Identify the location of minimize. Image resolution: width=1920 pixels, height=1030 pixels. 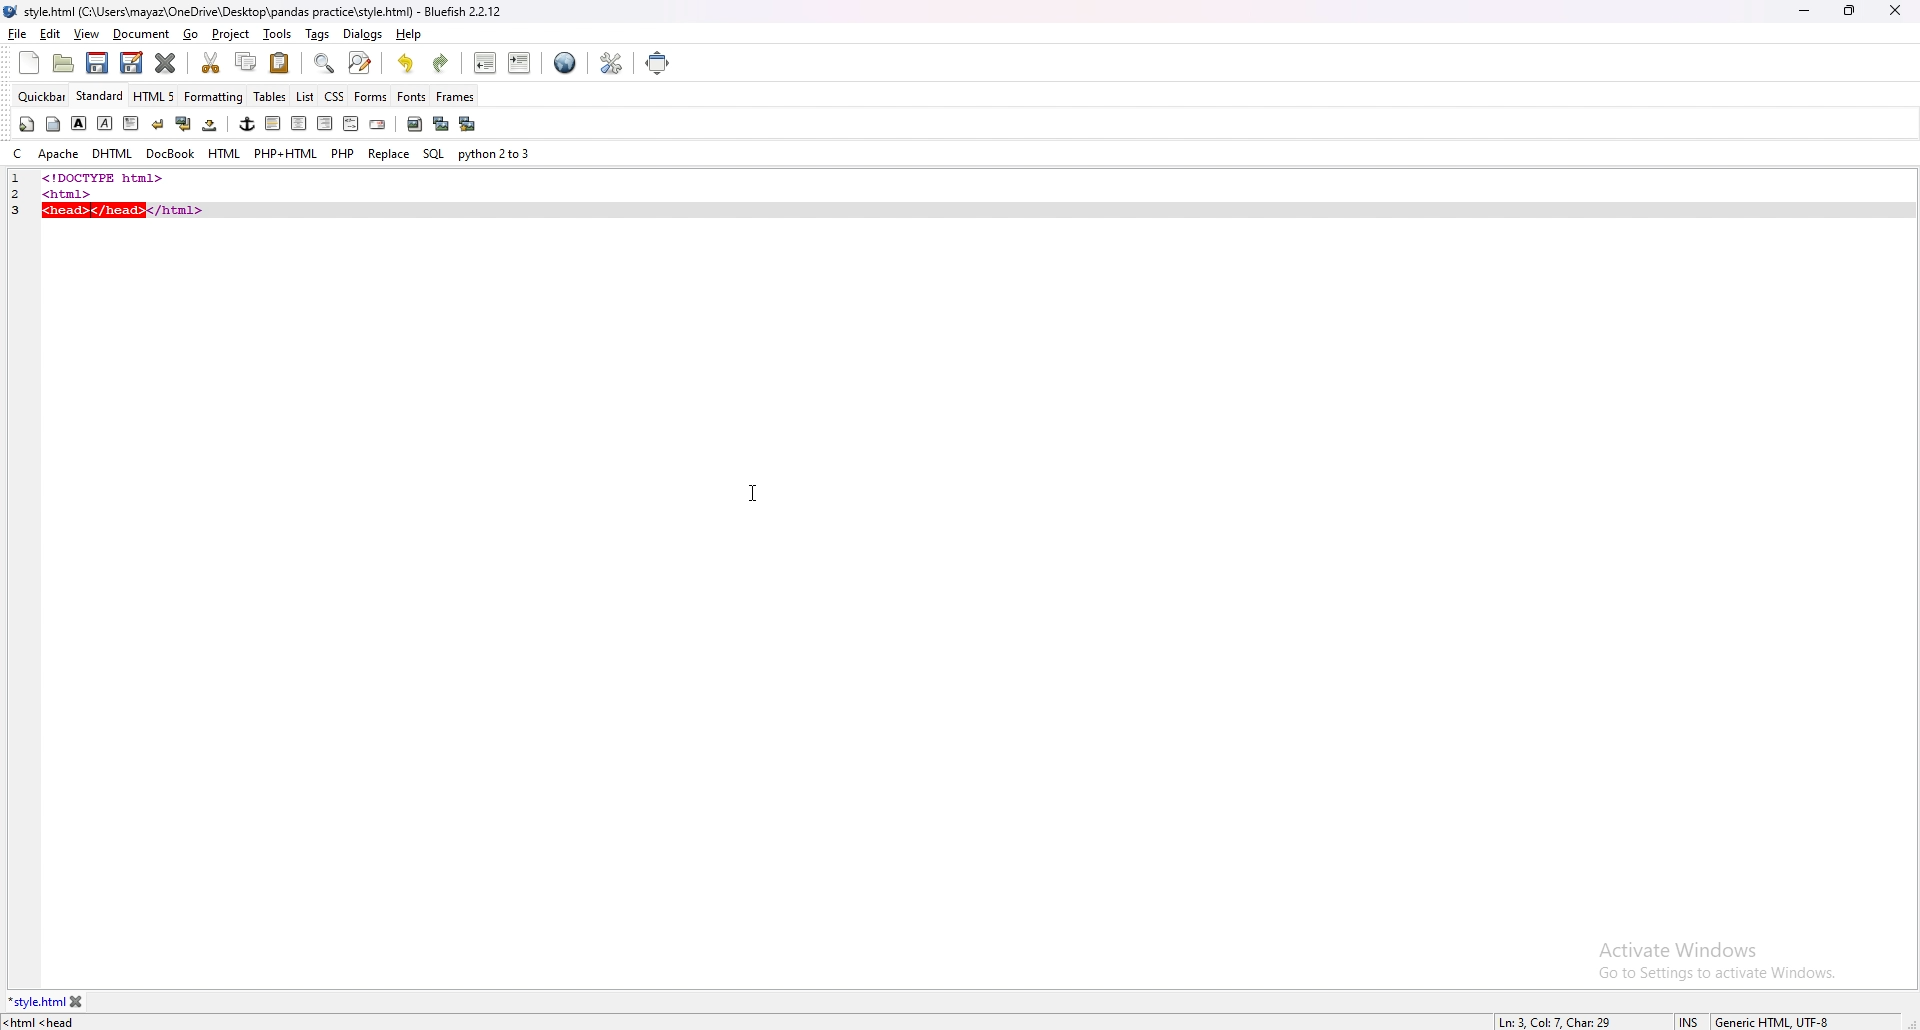
(1804, 12).